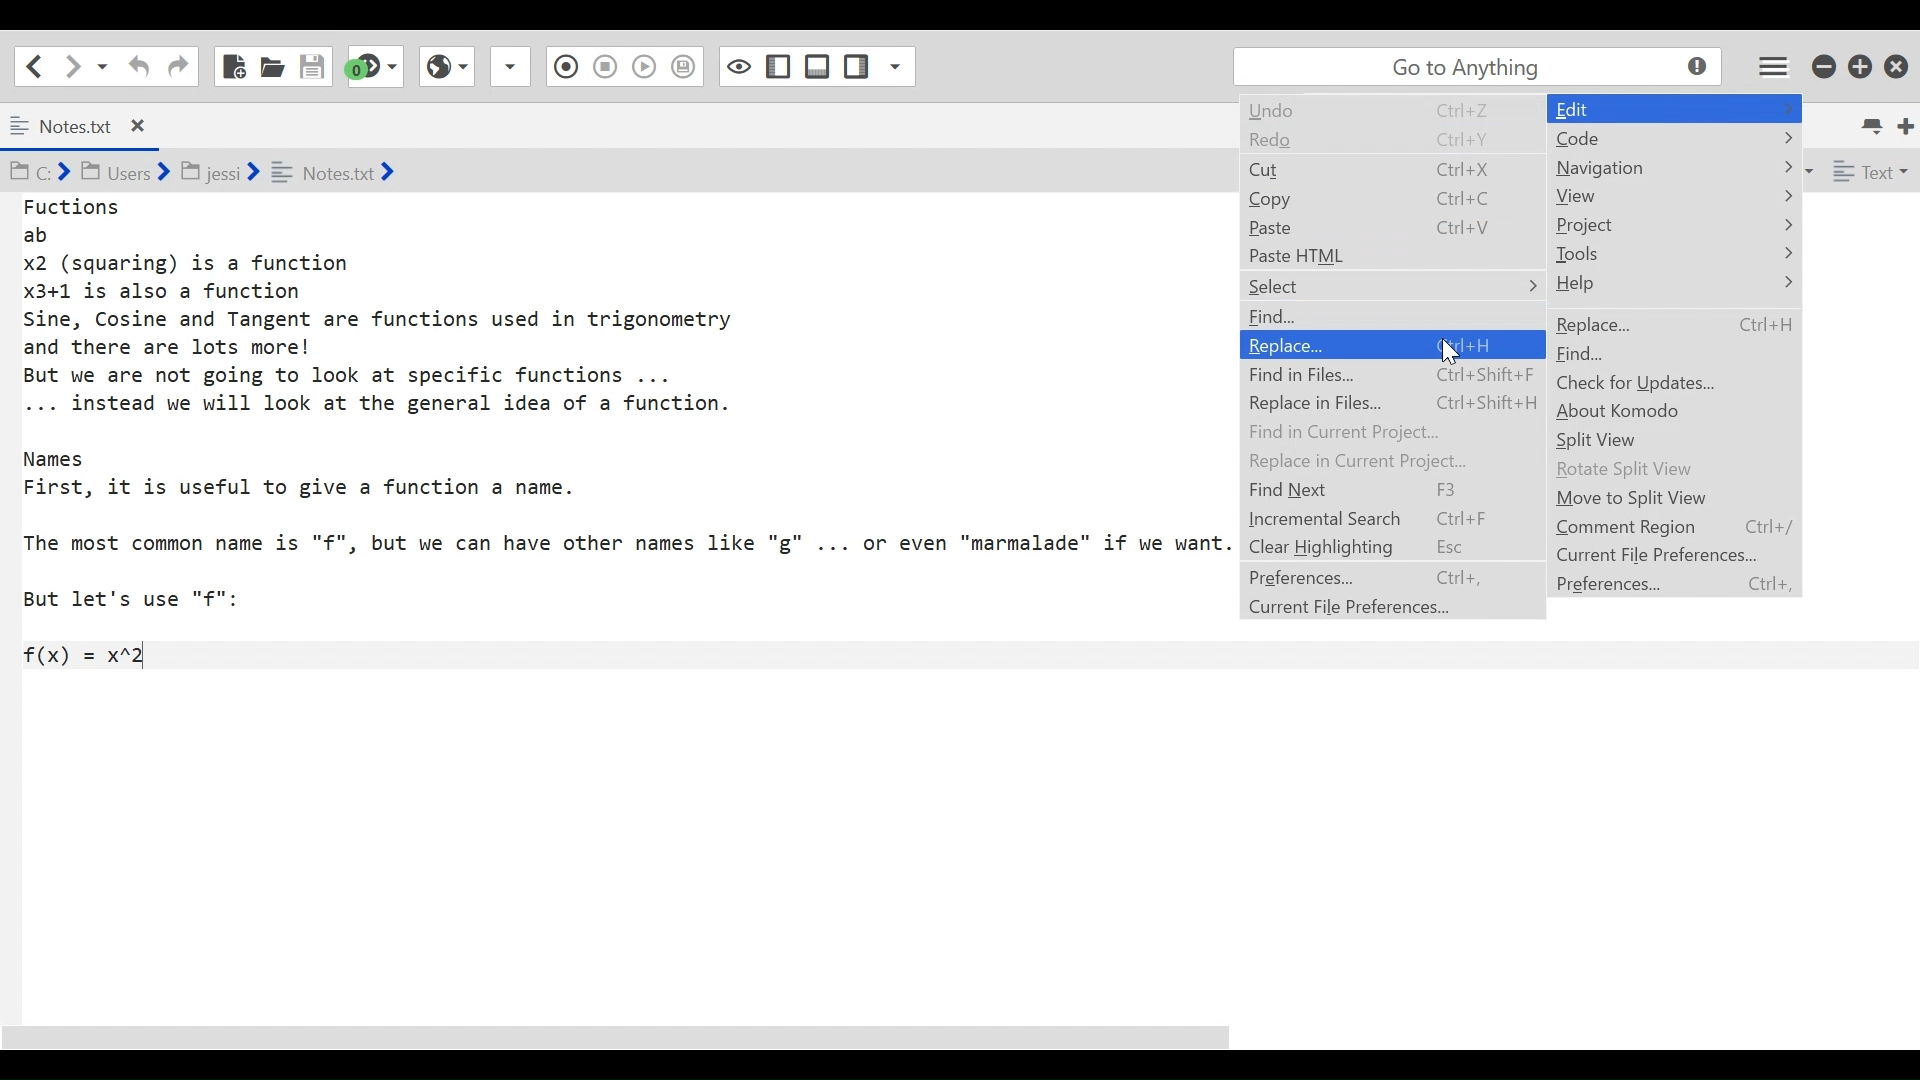 The height and width of the screenshot is (1080, 1920). What do you see at coordinates (272, 66) in the screenshot?
I see `Open File` at bounding box center [272, 66].